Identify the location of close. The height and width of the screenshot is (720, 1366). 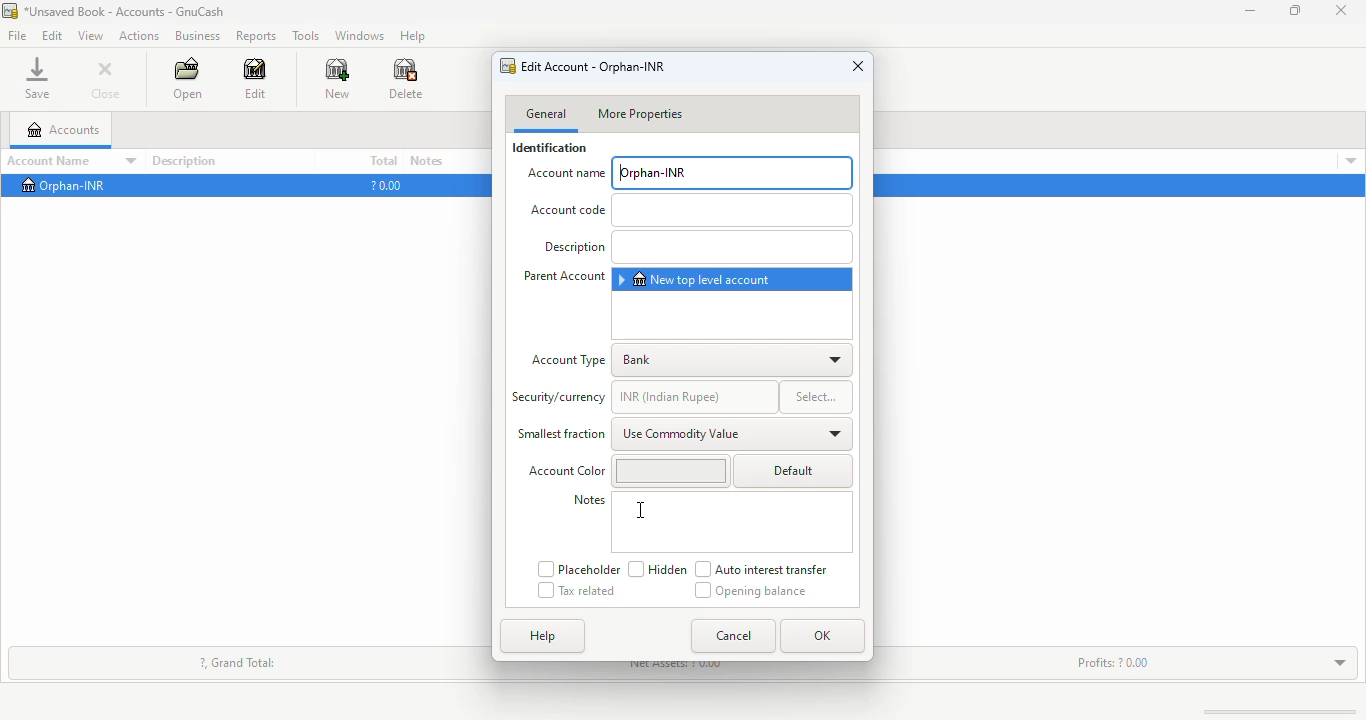
(859, 65).